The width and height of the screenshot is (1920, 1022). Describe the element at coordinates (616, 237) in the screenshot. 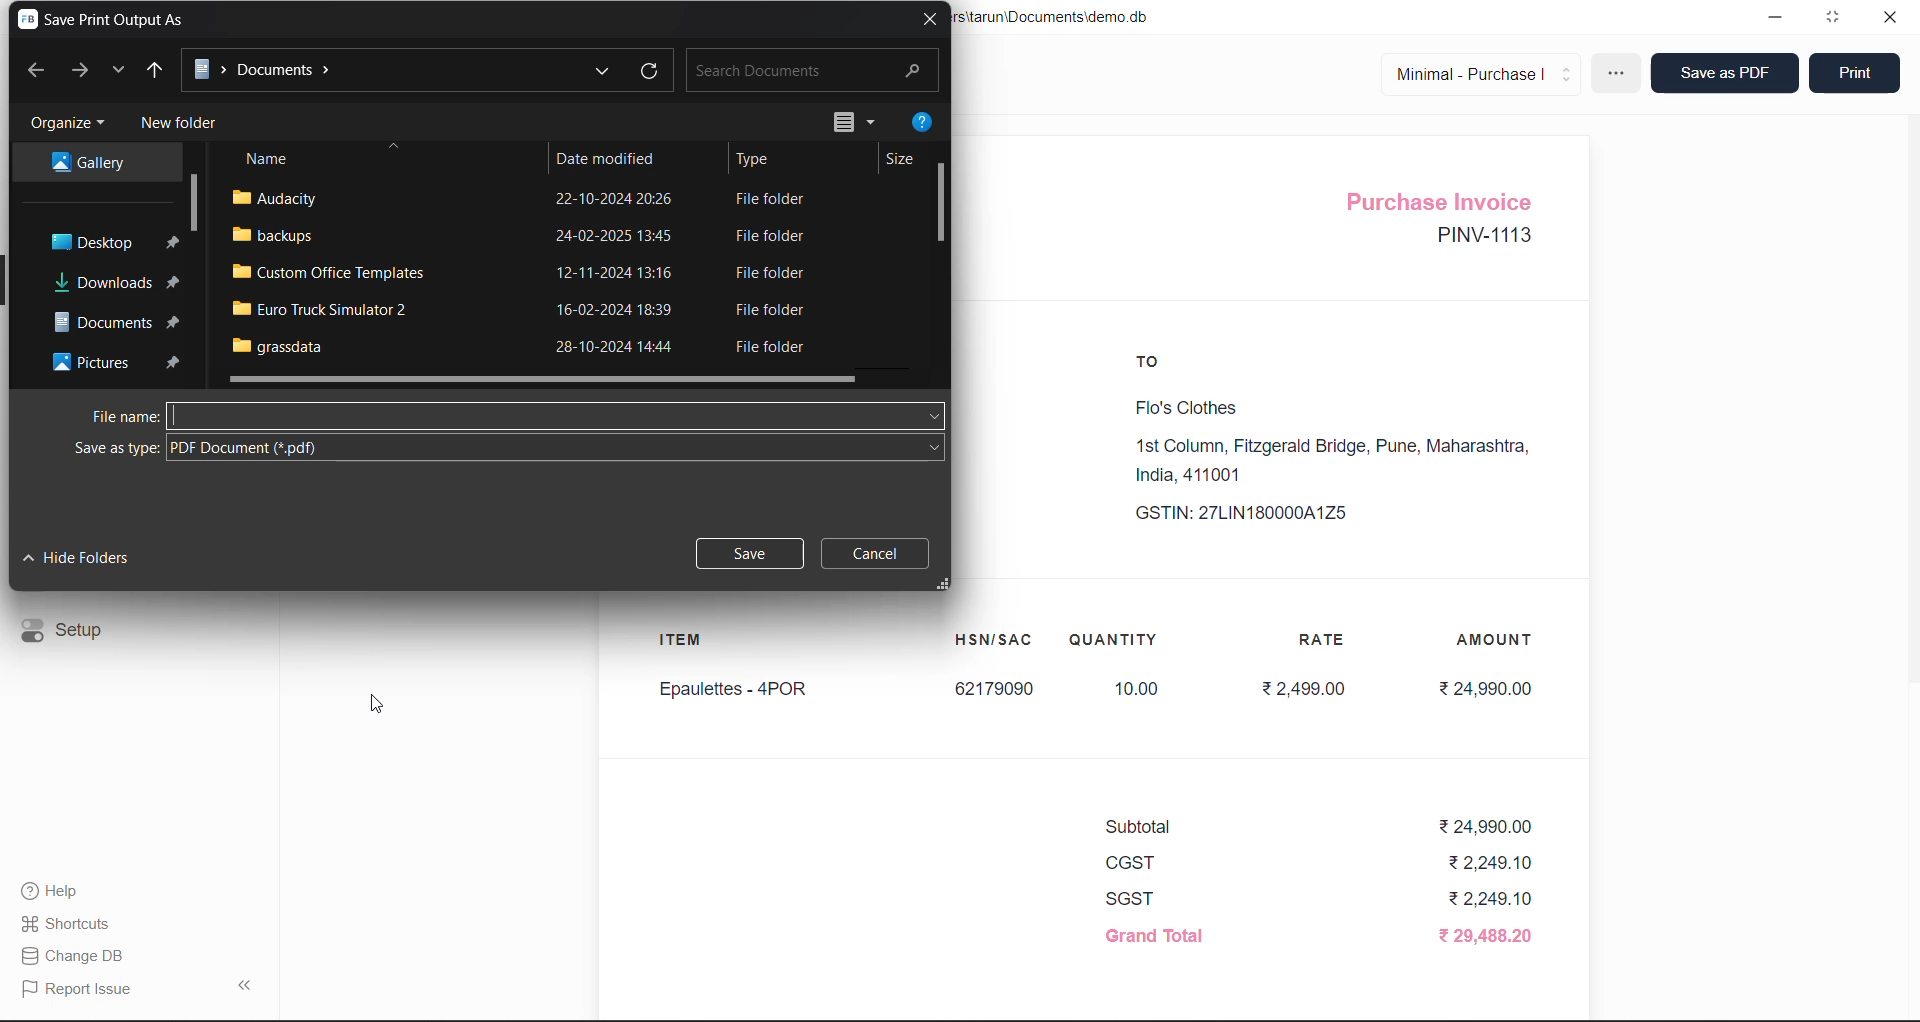

I see `24-02-2025 13:45` at that location.